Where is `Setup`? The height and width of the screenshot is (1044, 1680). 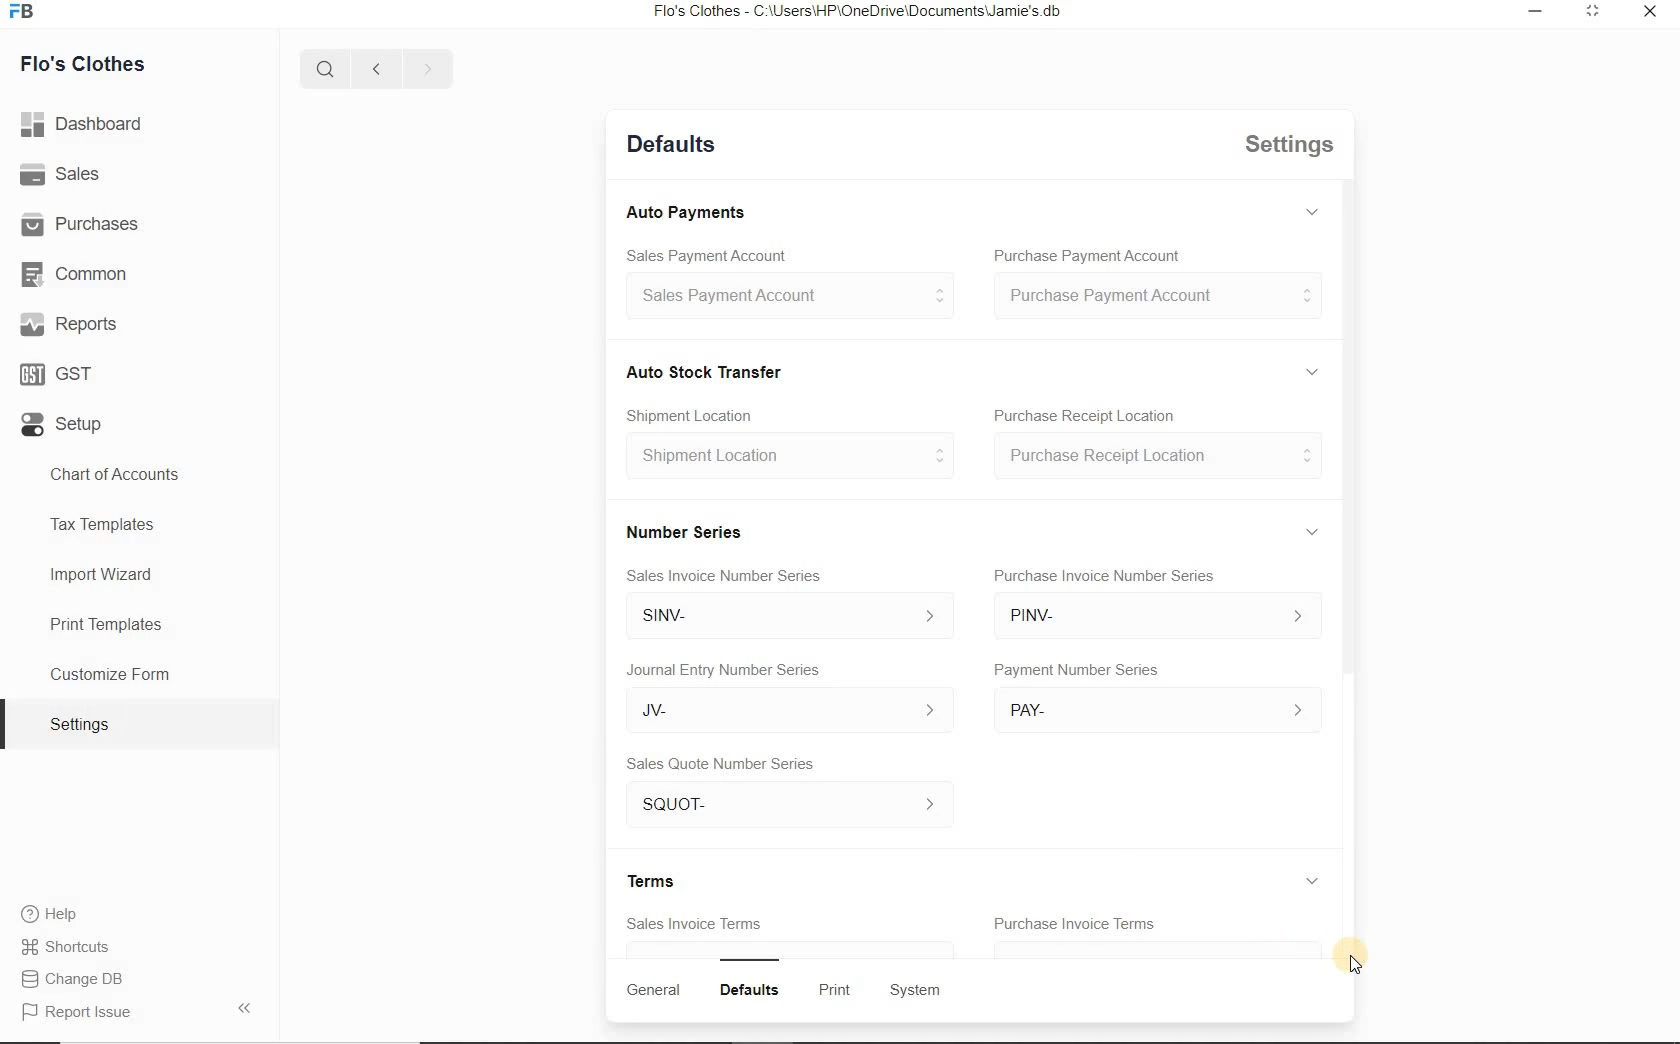 Setup is located at coordinates (60, 429).